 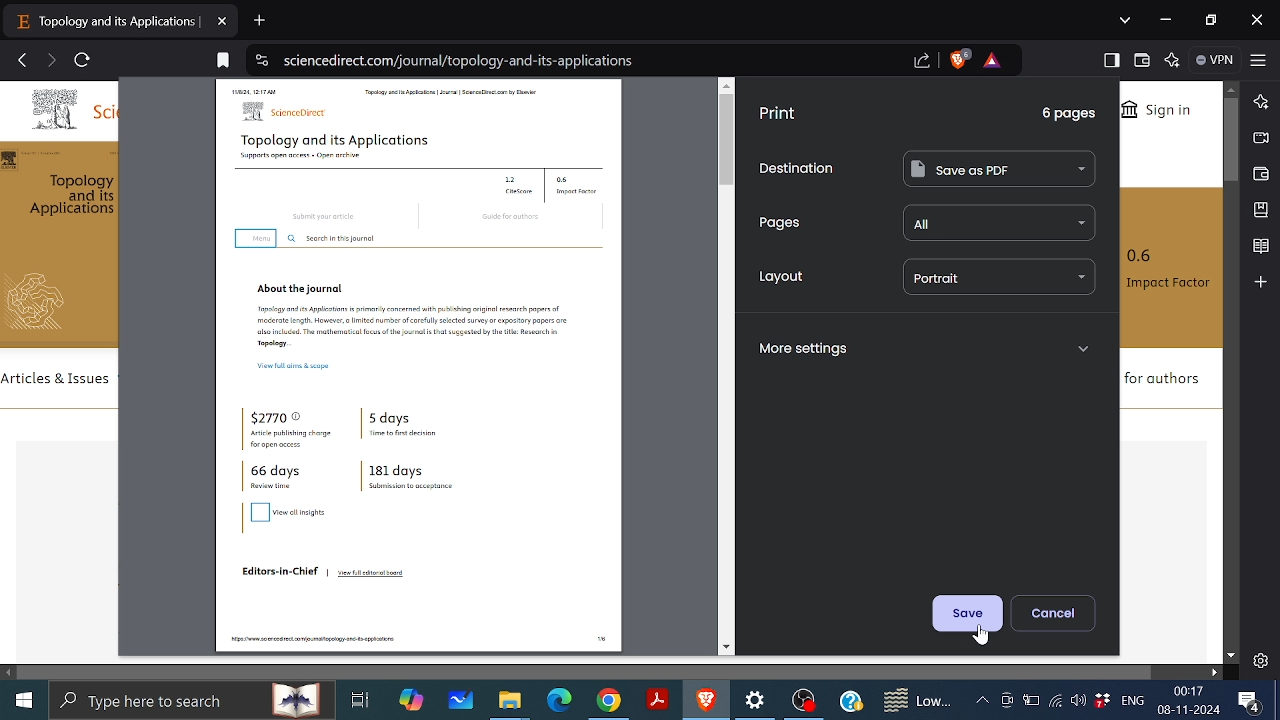 What do you see at coordinates (1101, 701) in the screenshot?
I see `Dropbox` at bounding box center [1101, 701].